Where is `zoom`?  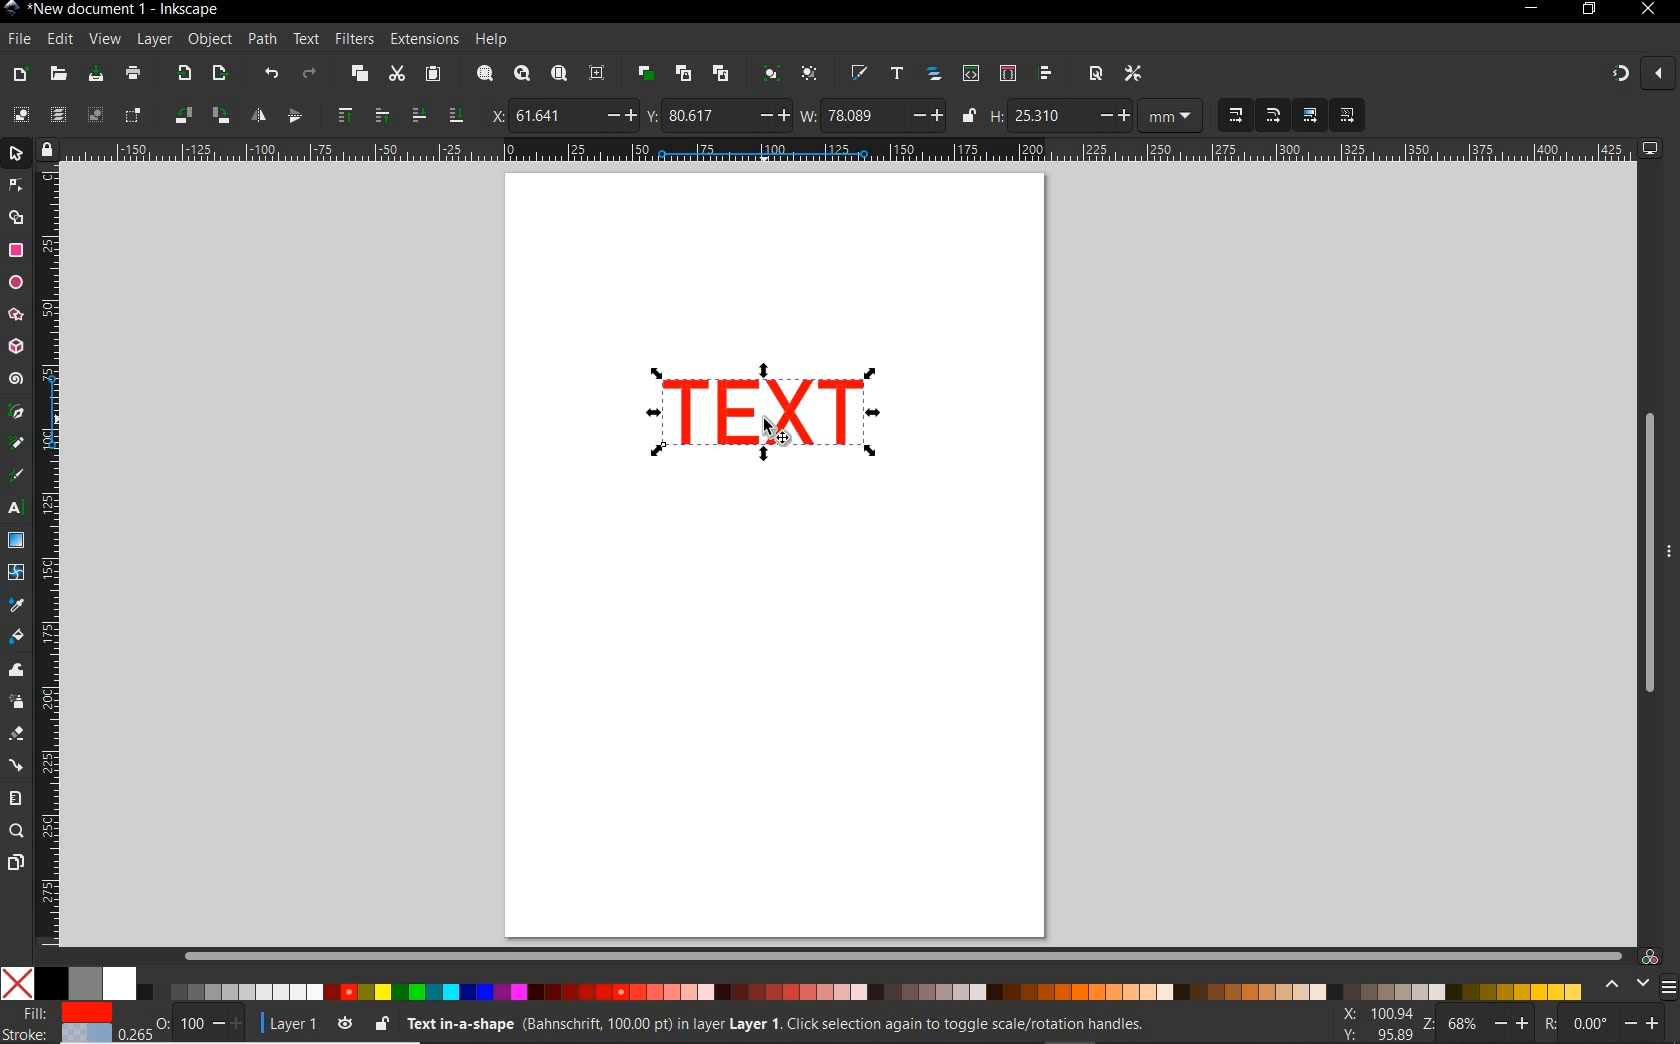
zoom is located at coordinates (1472, 1024).